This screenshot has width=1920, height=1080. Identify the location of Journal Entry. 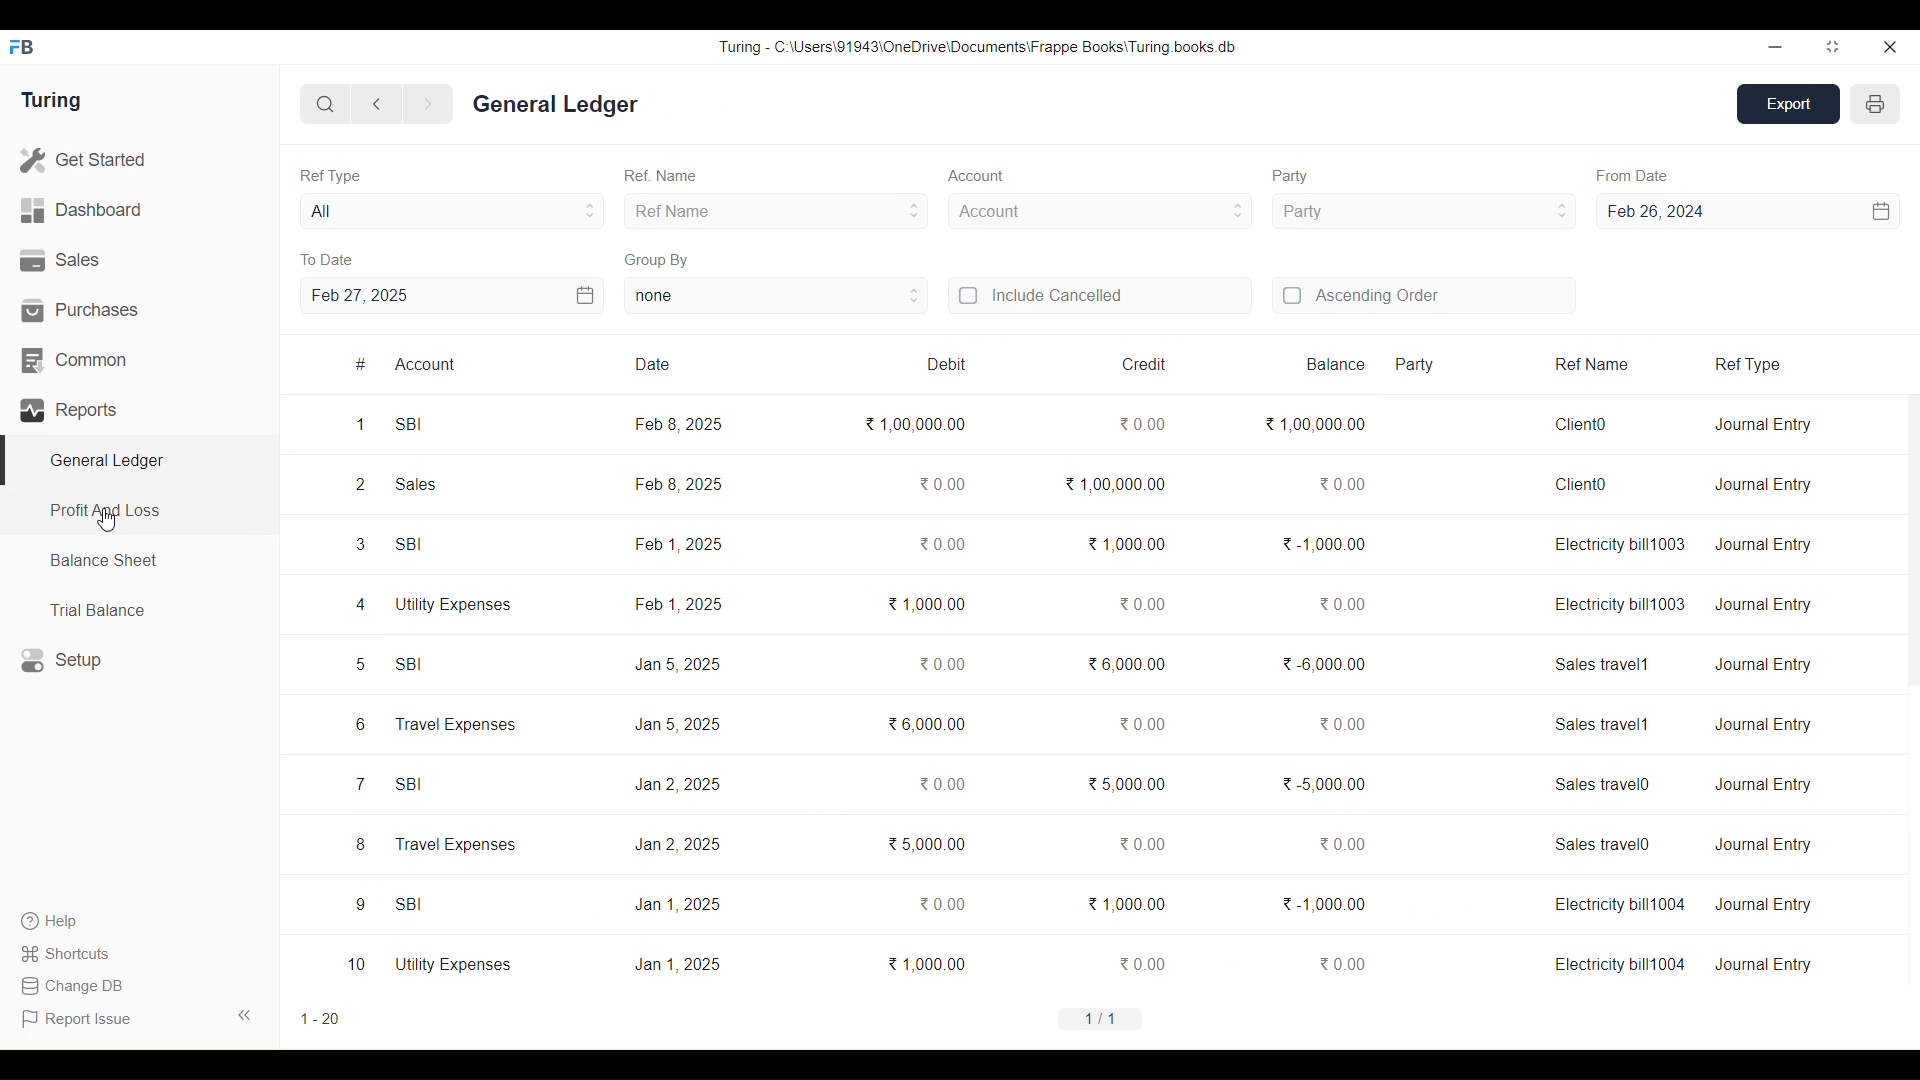
(1763, 725).